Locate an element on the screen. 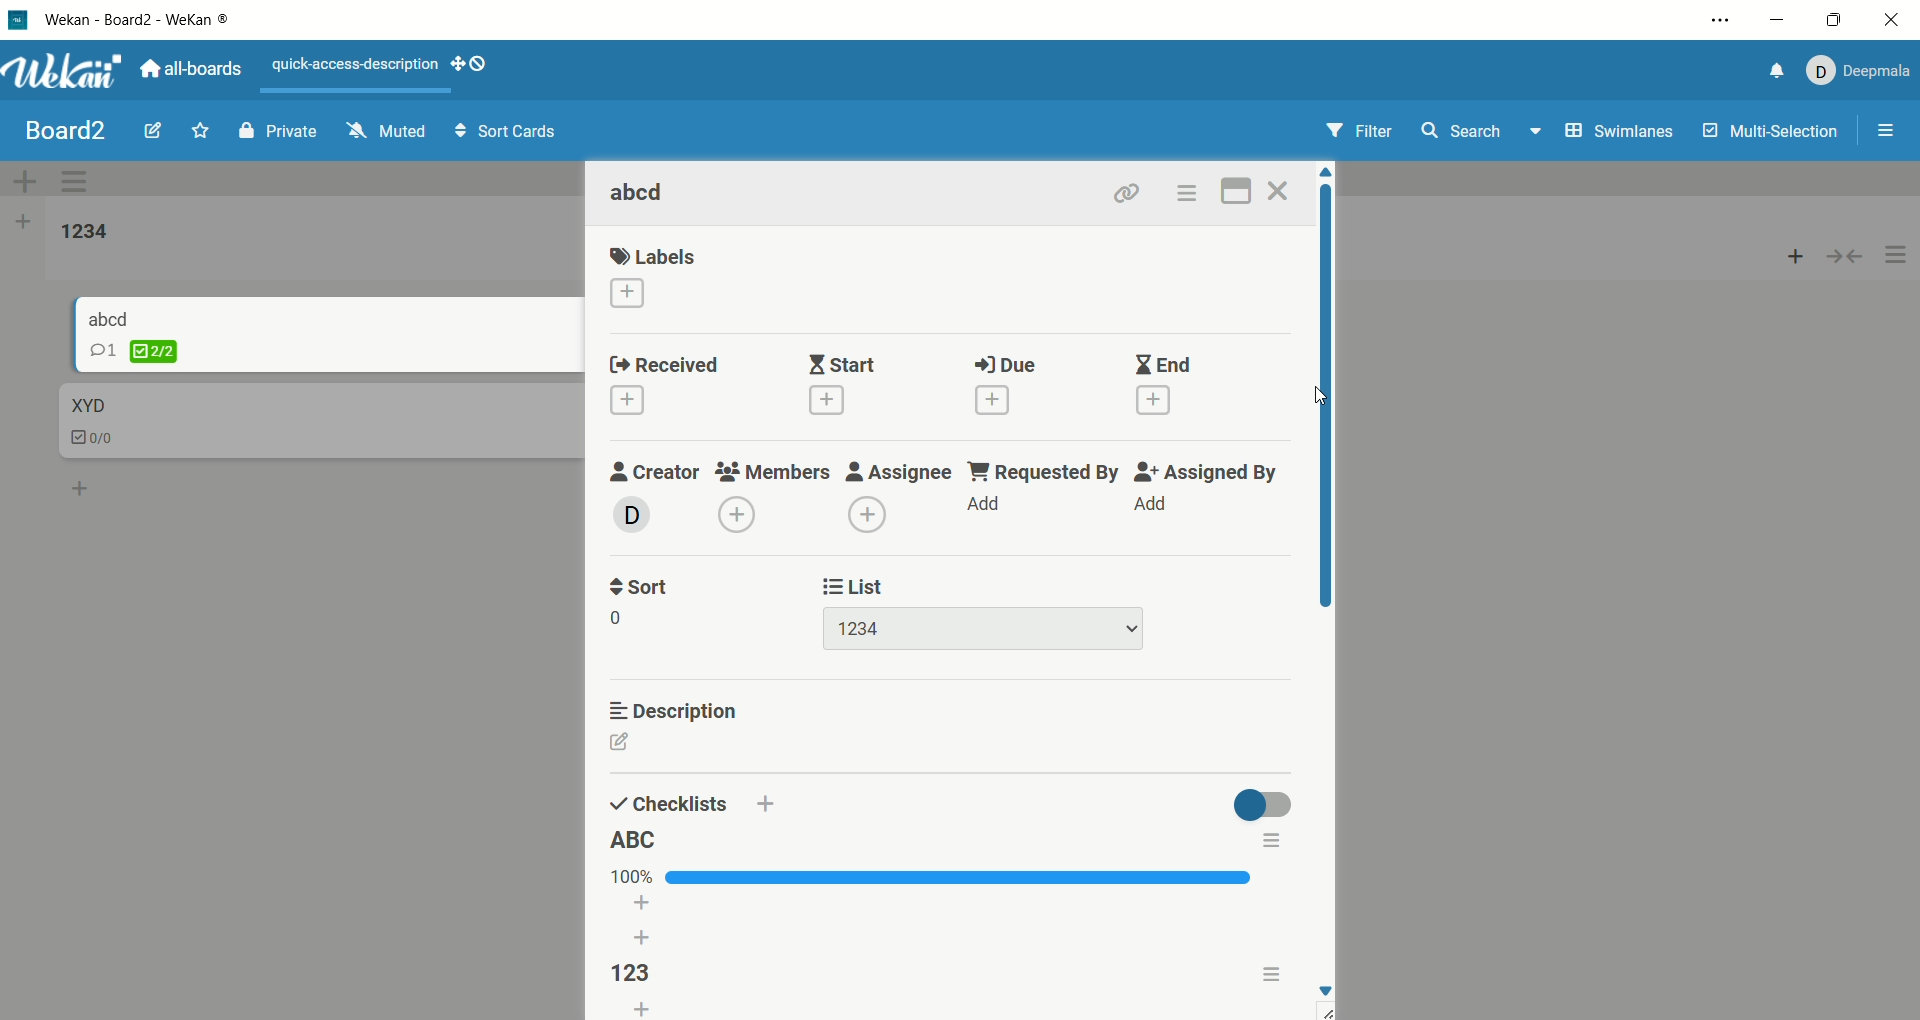 The width and height of the screenshot is (1920, 1020). multi-selection is located at coordinates (1773, 132).